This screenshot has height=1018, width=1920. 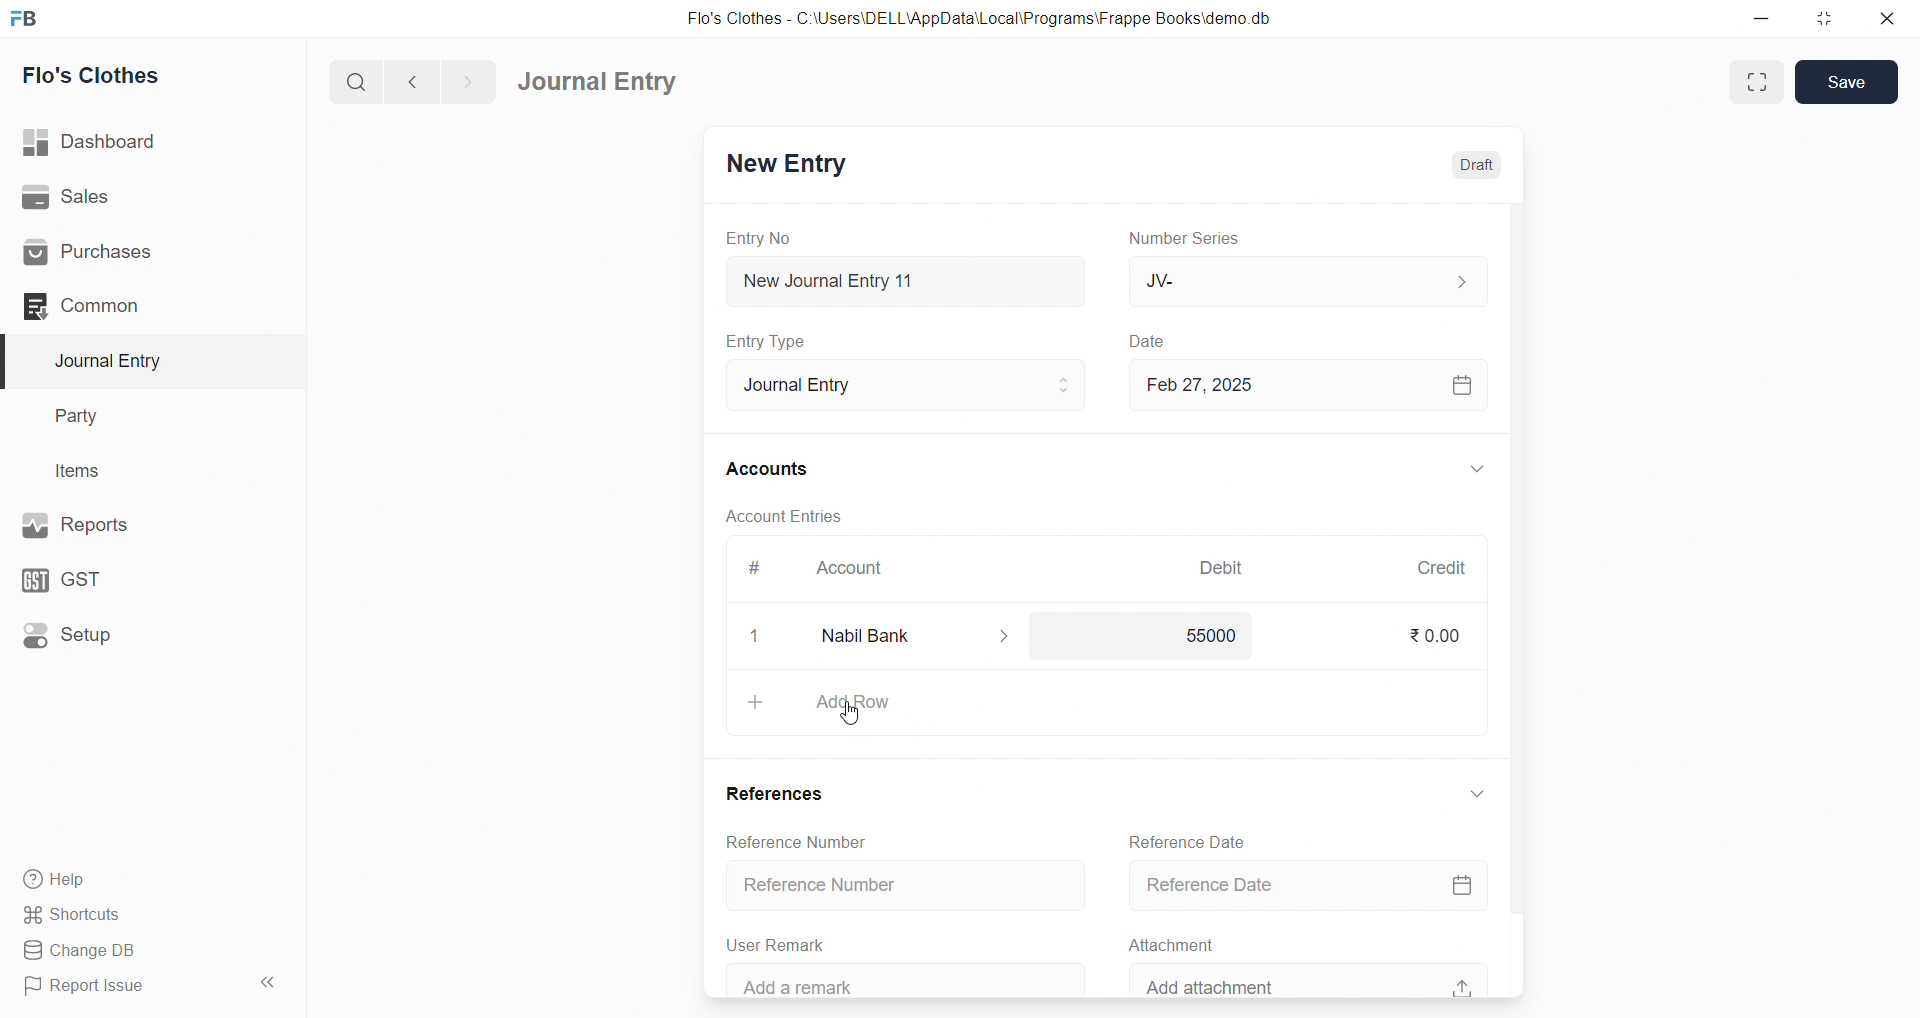 What do you see at coordinates (767, 342) in the screenshot?
I see `Entry Type` at bounding box center [767, 342].